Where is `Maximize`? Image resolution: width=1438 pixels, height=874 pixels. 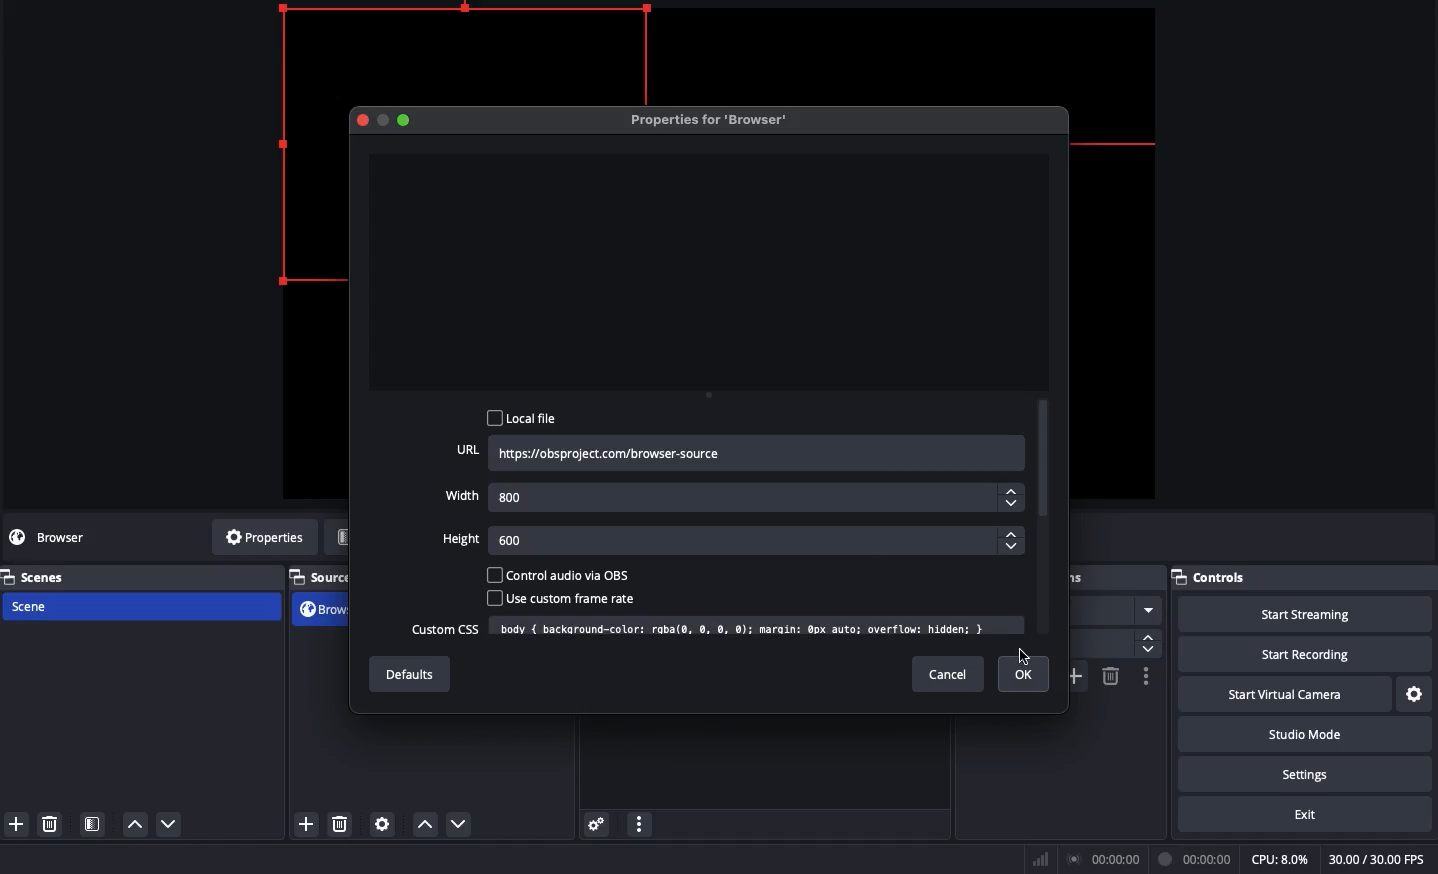 Maximize is located at coordinates (408, 119).